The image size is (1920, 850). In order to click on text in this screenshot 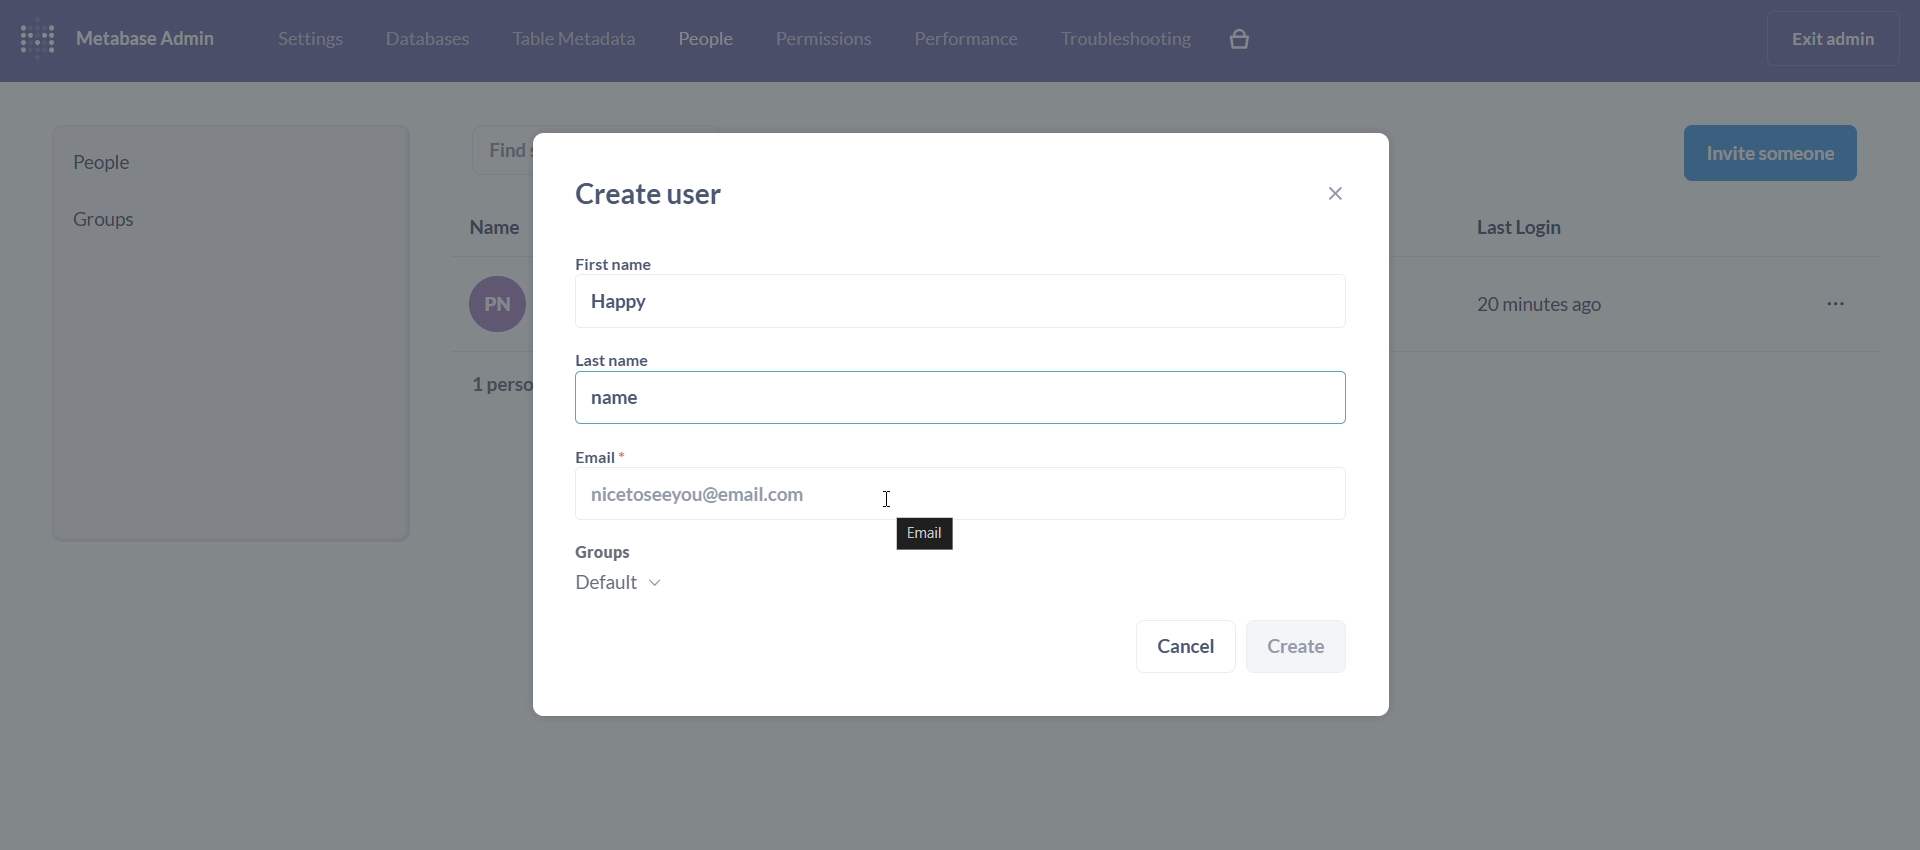, I will do `click(498, 340)`.